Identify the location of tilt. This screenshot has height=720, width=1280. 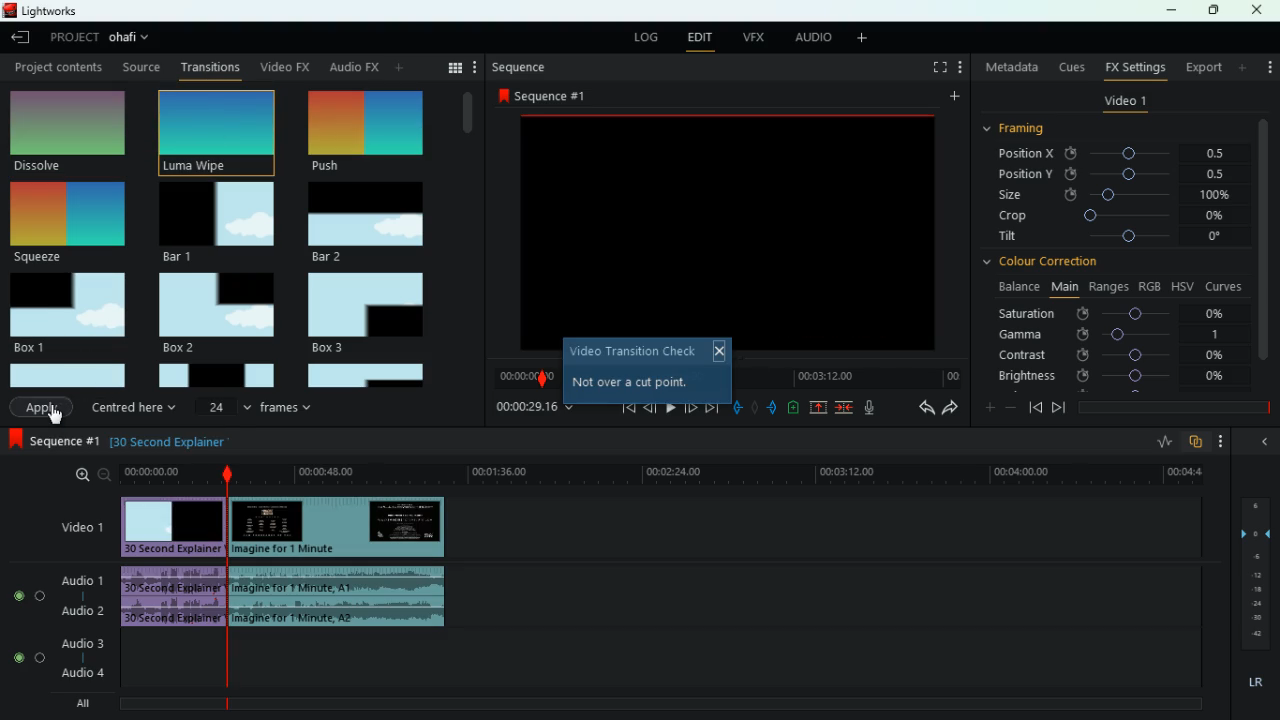
(1113, 238).